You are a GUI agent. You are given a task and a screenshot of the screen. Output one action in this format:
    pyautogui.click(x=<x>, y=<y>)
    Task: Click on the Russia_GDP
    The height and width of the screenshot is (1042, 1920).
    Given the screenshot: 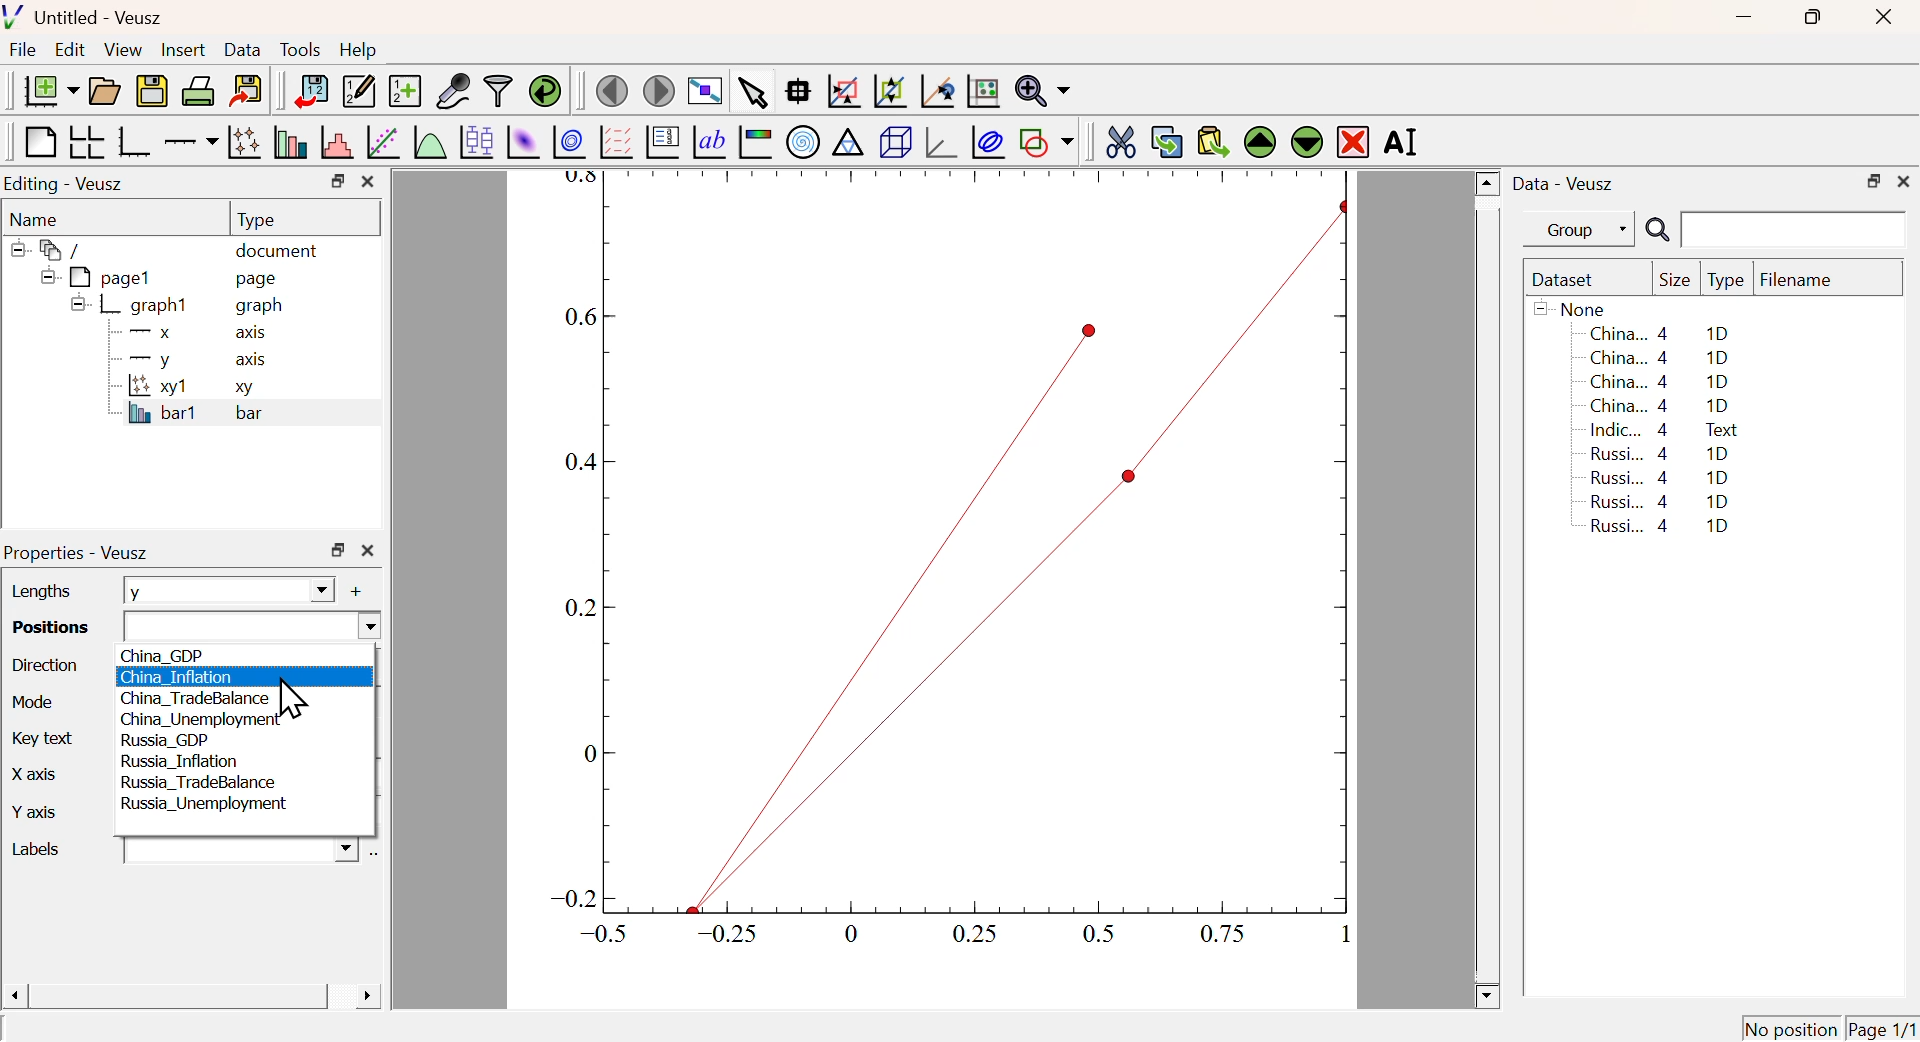 What is the action you would take?
    pyautogui.click(x=166, y=741)
    